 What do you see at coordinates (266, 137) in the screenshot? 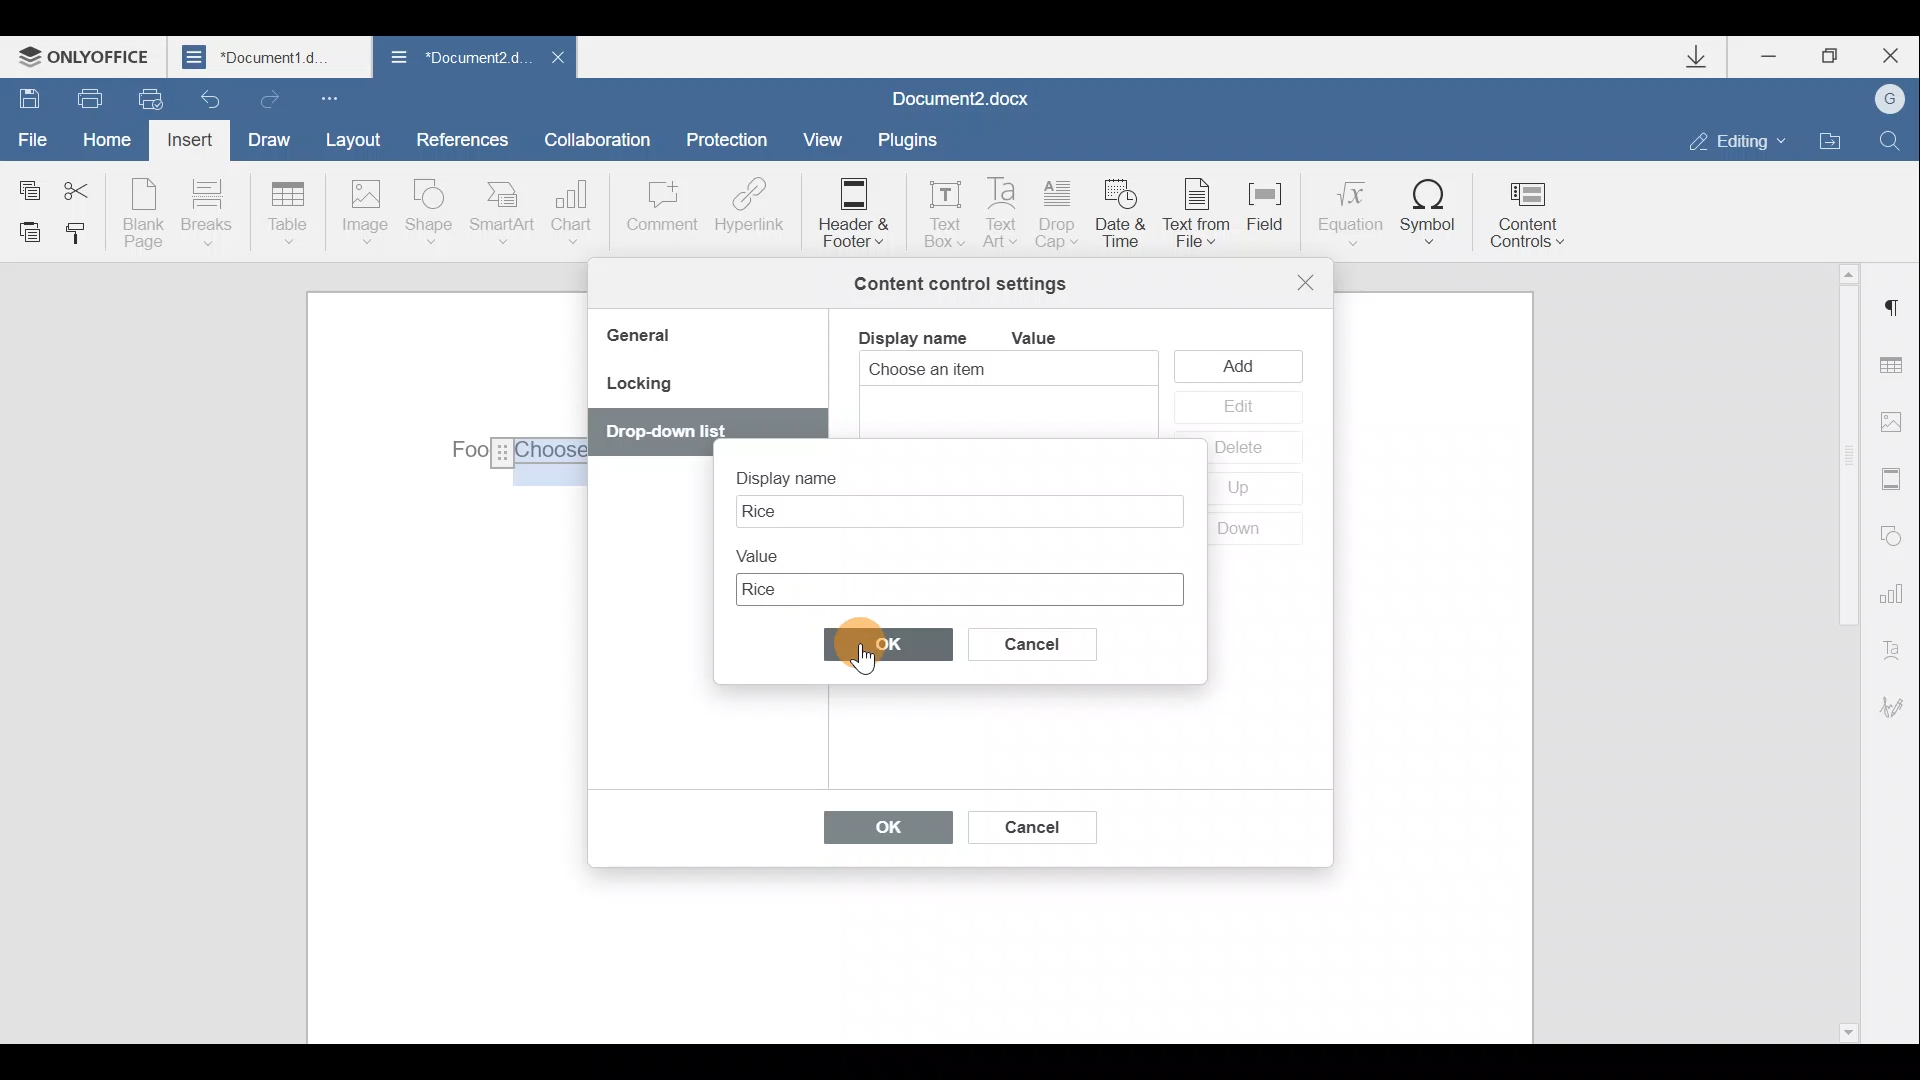
I see `Draw` at bounding box center [266, 137].